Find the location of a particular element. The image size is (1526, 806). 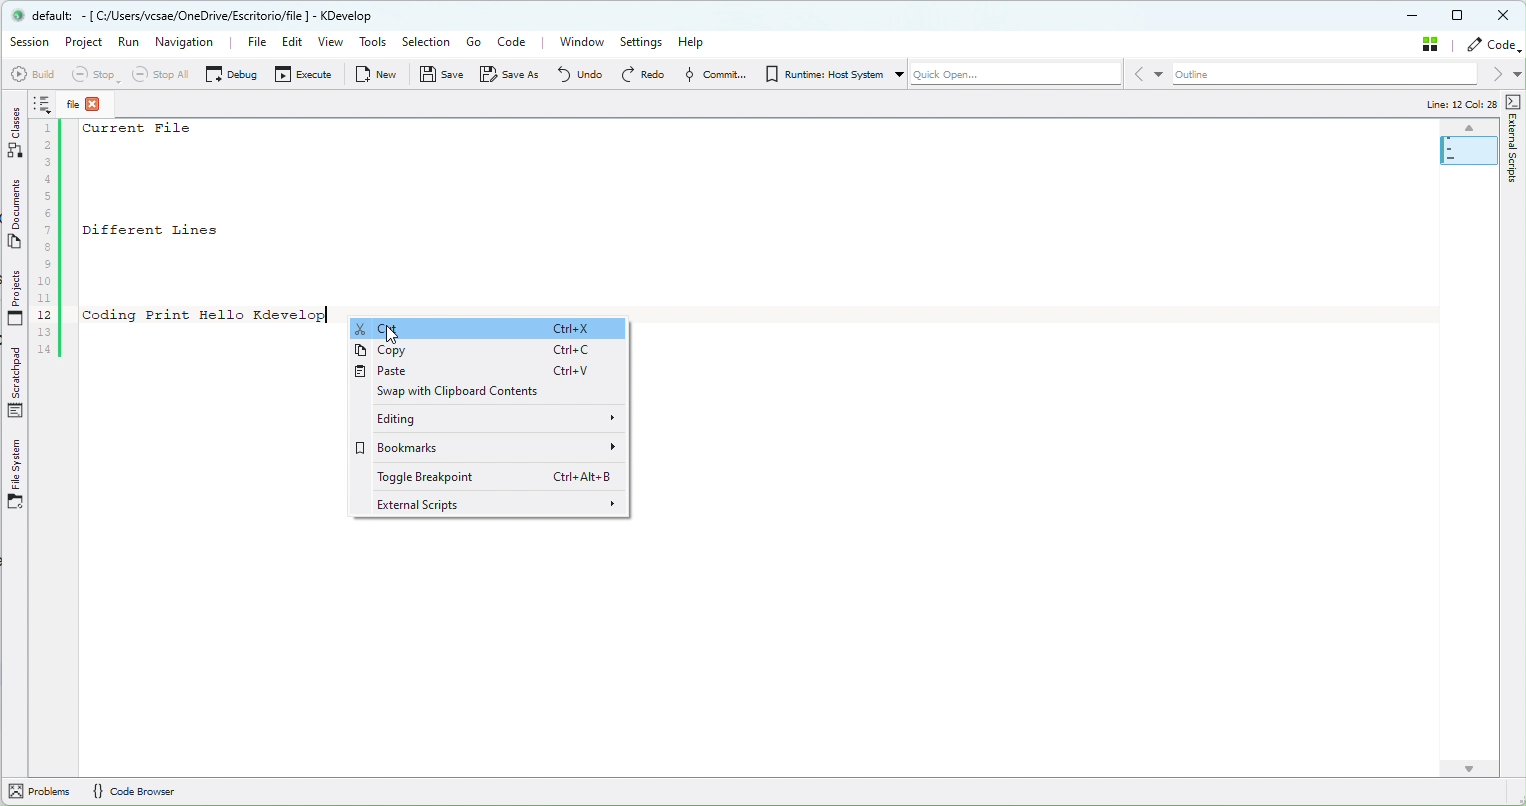

Runtime is located at coordinates (829, 75).